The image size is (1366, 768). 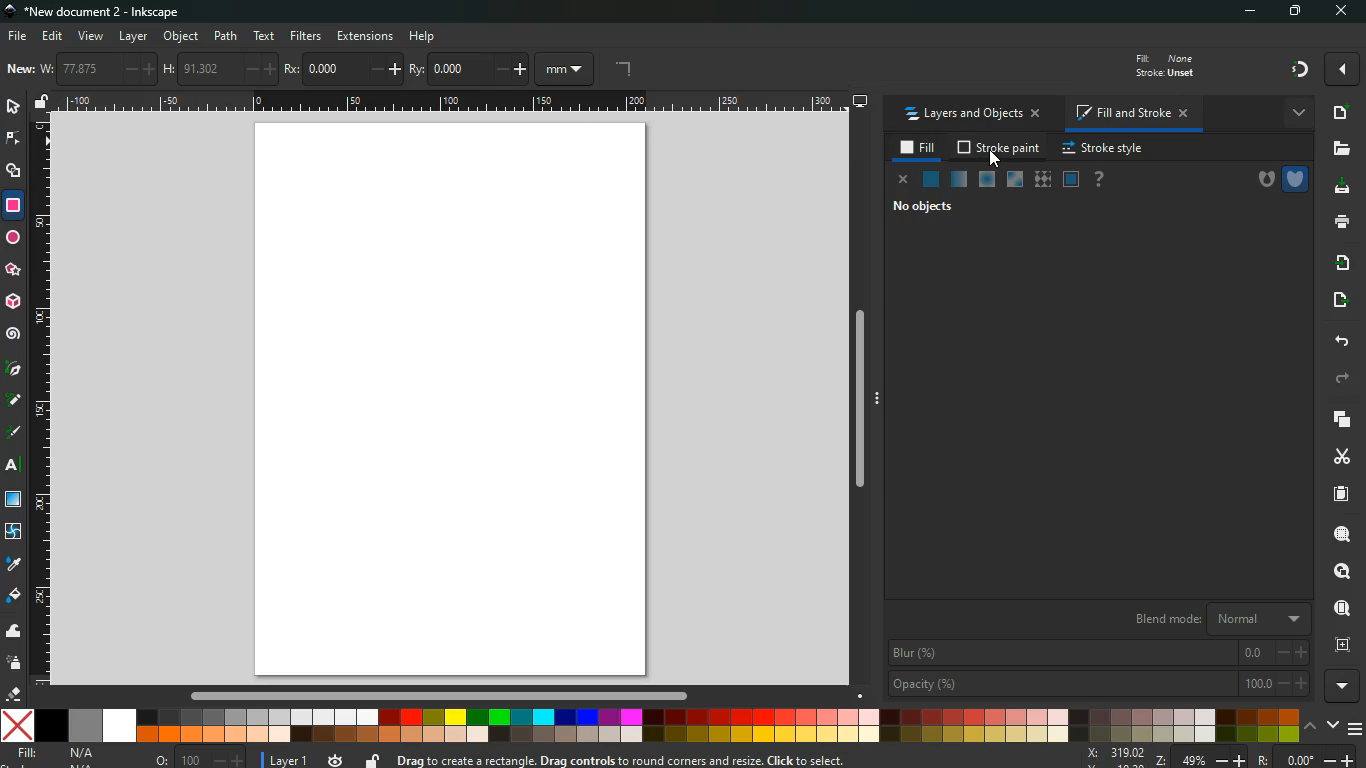 What do you see at coordinates (1340, 569) in the screenshot?
I see `lokk` at bounding box center [1340, 569].